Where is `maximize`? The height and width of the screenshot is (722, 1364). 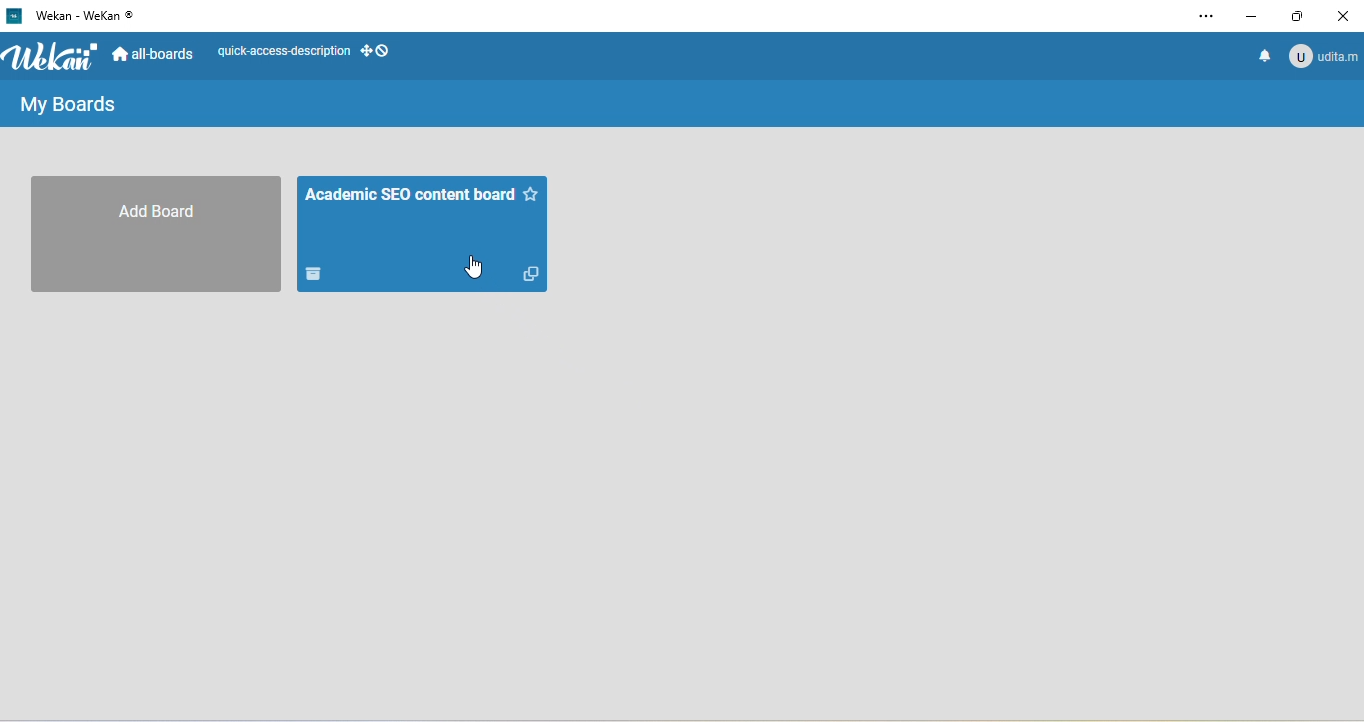
maximize is located at coordinates (1301, 15).